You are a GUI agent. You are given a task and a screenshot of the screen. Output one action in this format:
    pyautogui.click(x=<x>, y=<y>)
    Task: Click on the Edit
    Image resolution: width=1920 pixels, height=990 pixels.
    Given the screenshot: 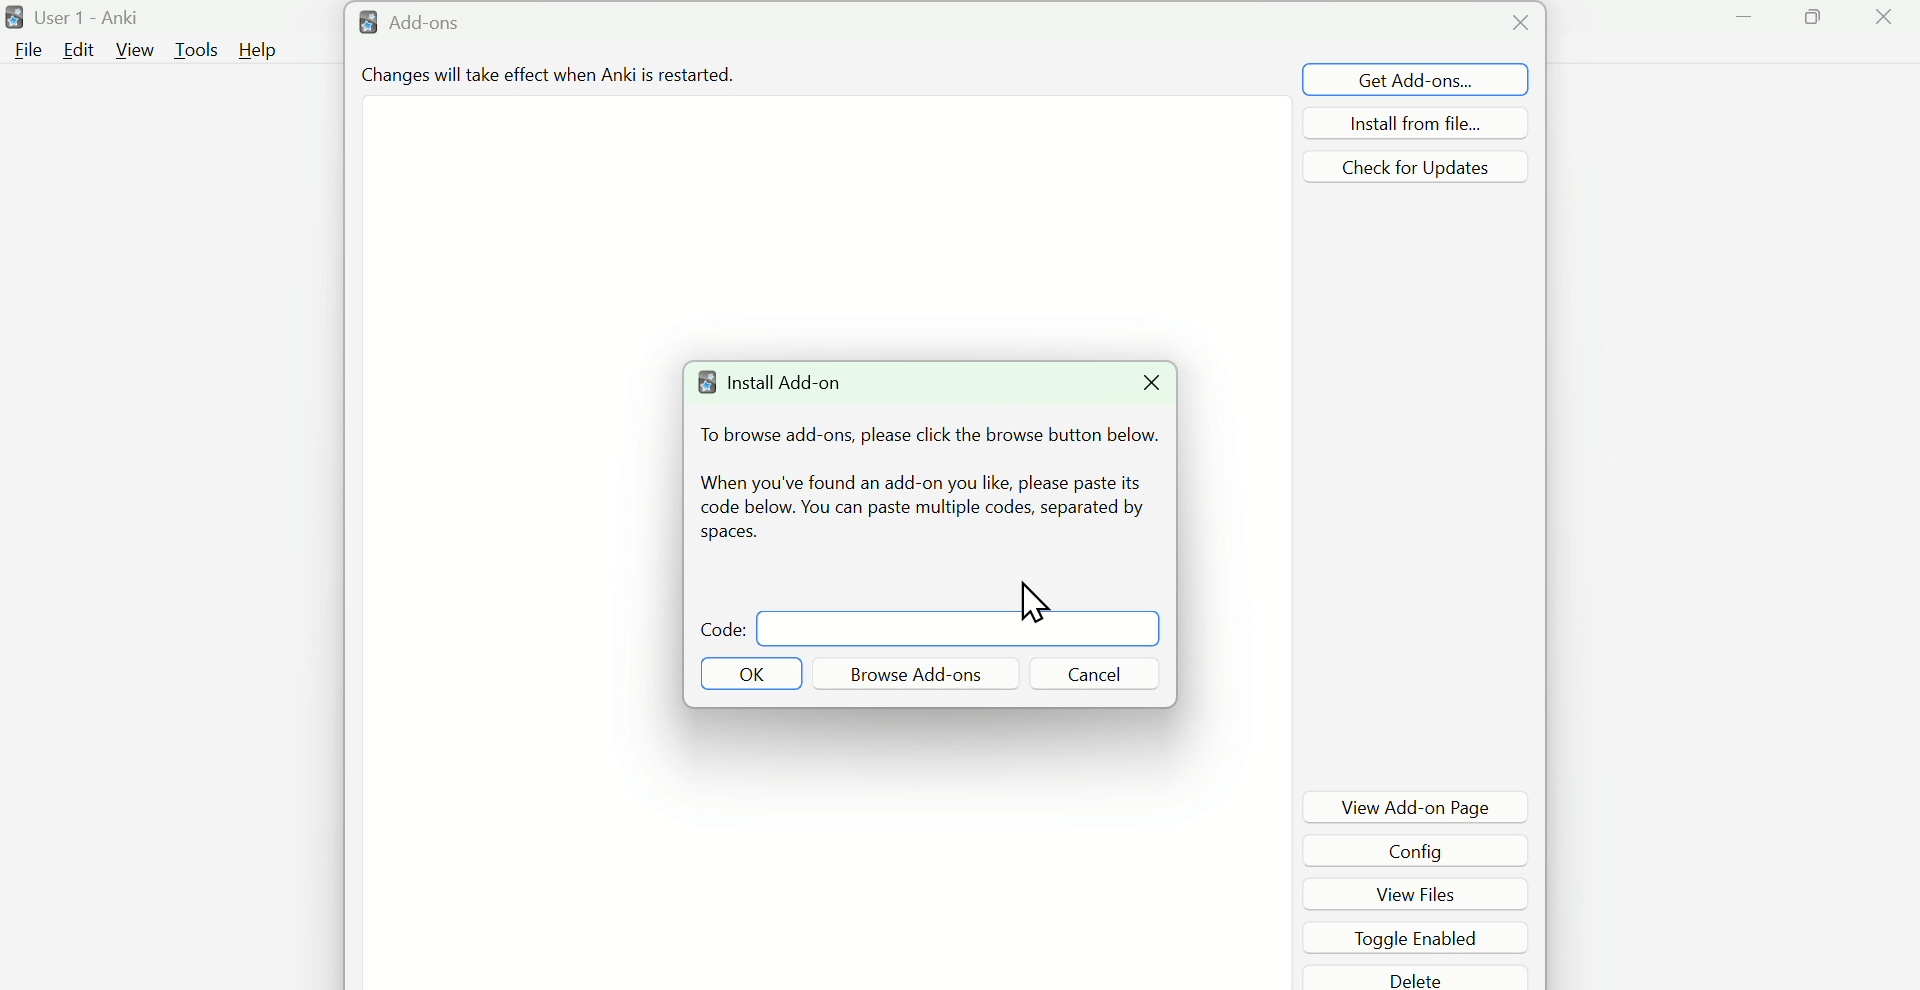 What is the action you would take?
    pyautogui.click(x=77, y=51)
    